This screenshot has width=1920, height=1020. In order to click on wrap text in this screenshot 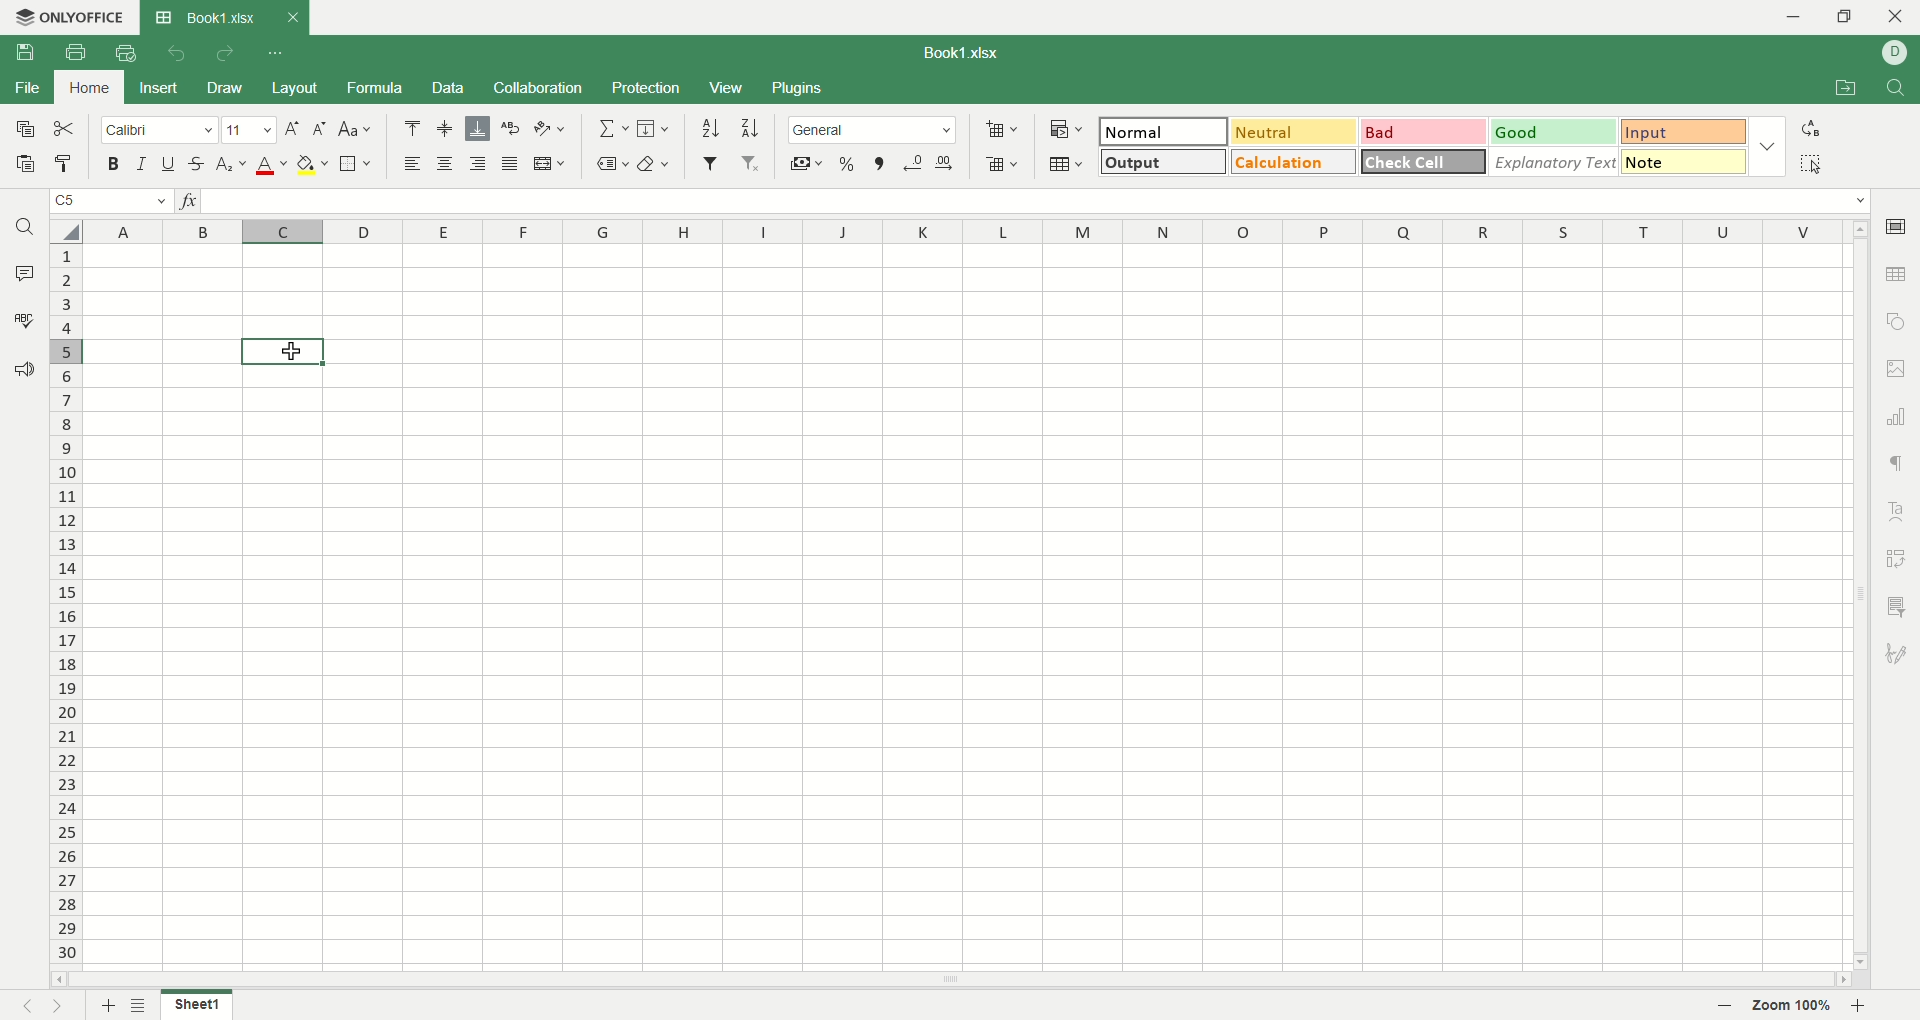, I will do `click(512, 128)`.